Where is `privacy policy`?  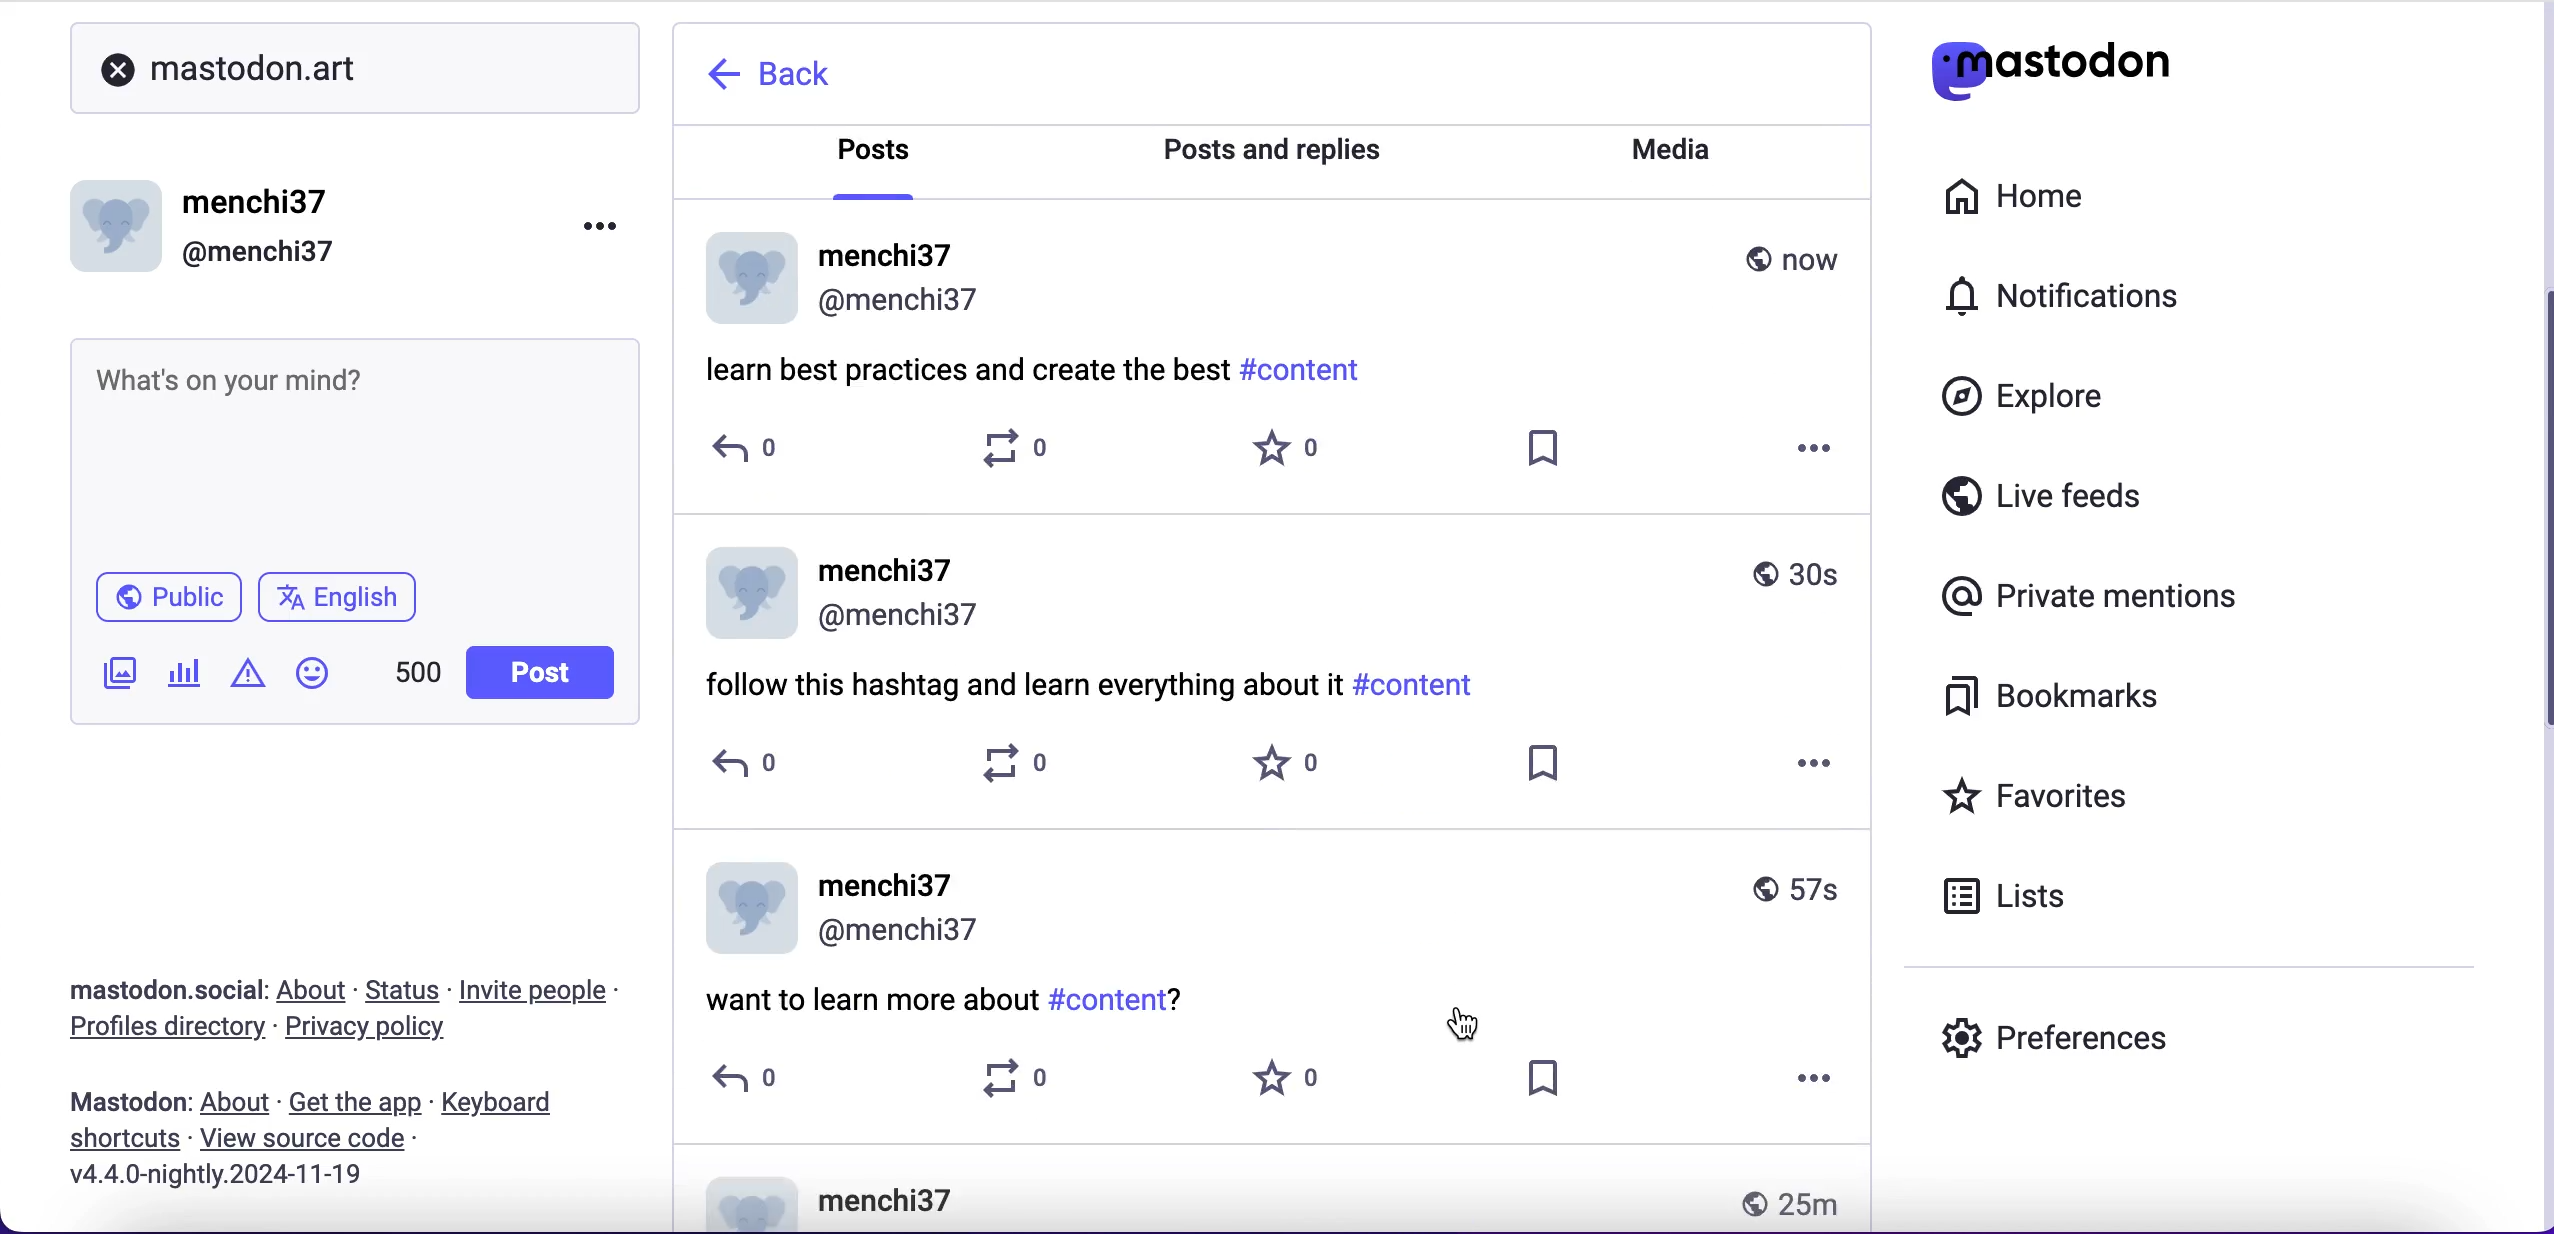
privacy policy is located at coordinates (374, 1032).